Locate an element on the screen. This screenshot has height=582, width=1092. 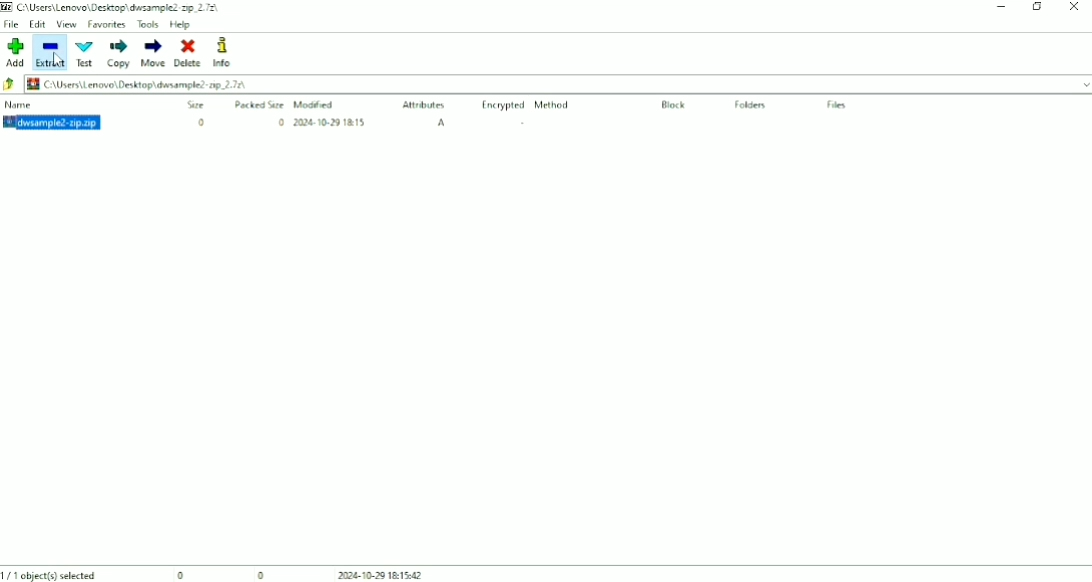
Modified is located at coordinates (317, 104).